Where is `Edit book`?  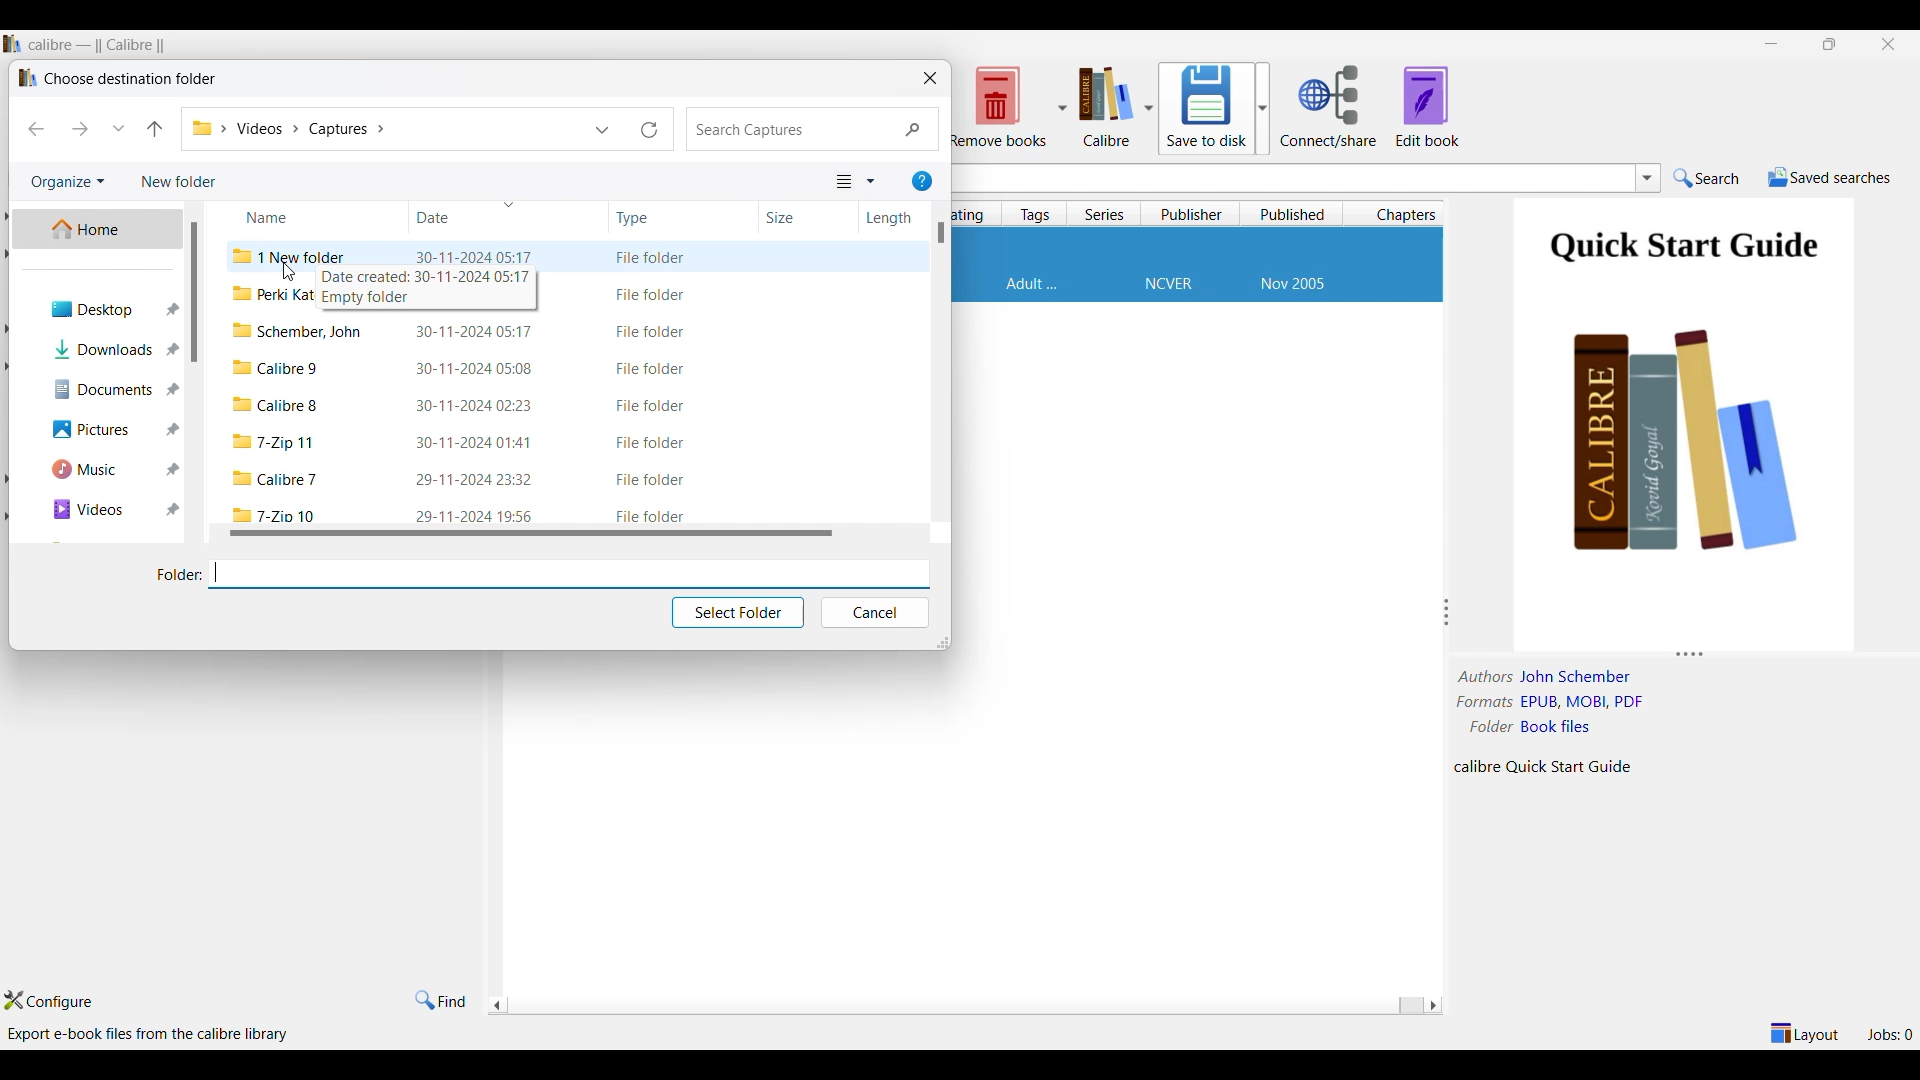
Edit book is located at coordinates (1428, 106).